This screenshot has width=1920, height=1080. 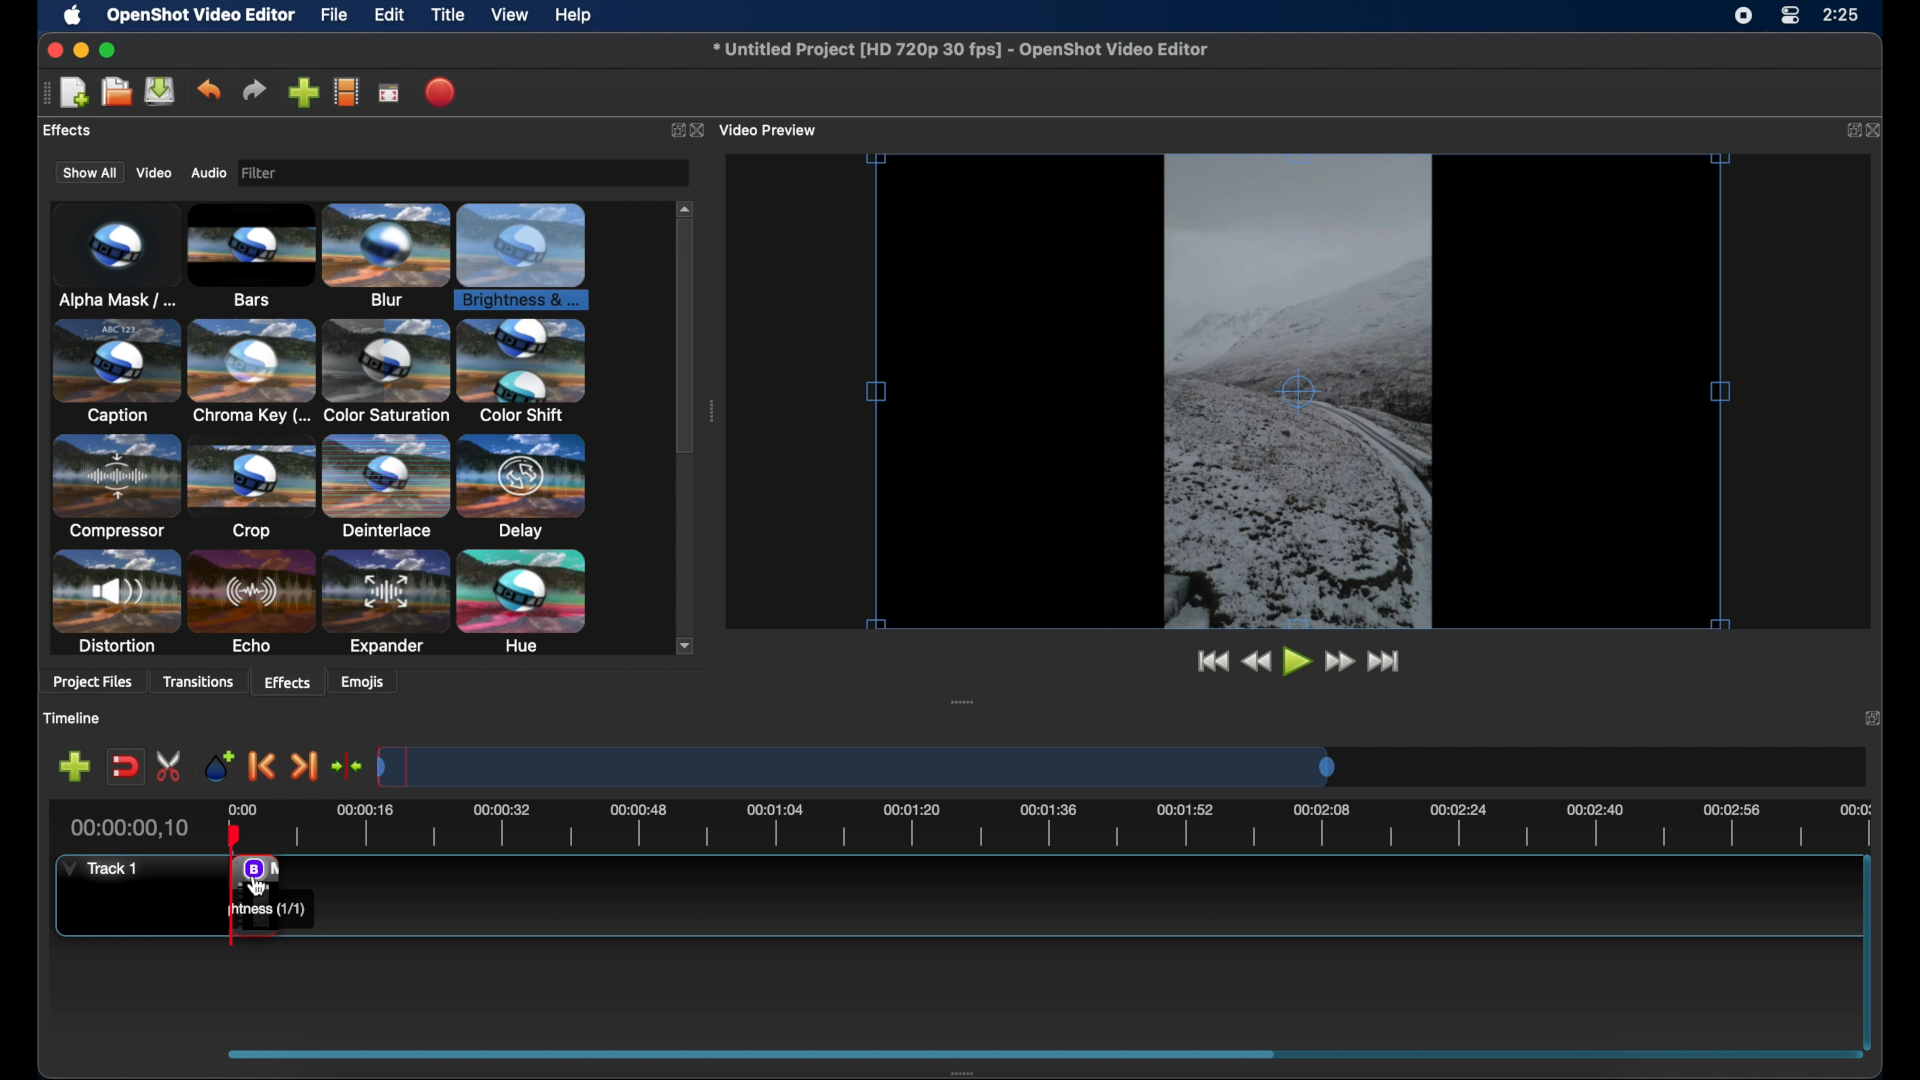 What do you see at coordinates (128, 828) in the screenshot?
I see `current time indicator` at bounding box center [128, 828].